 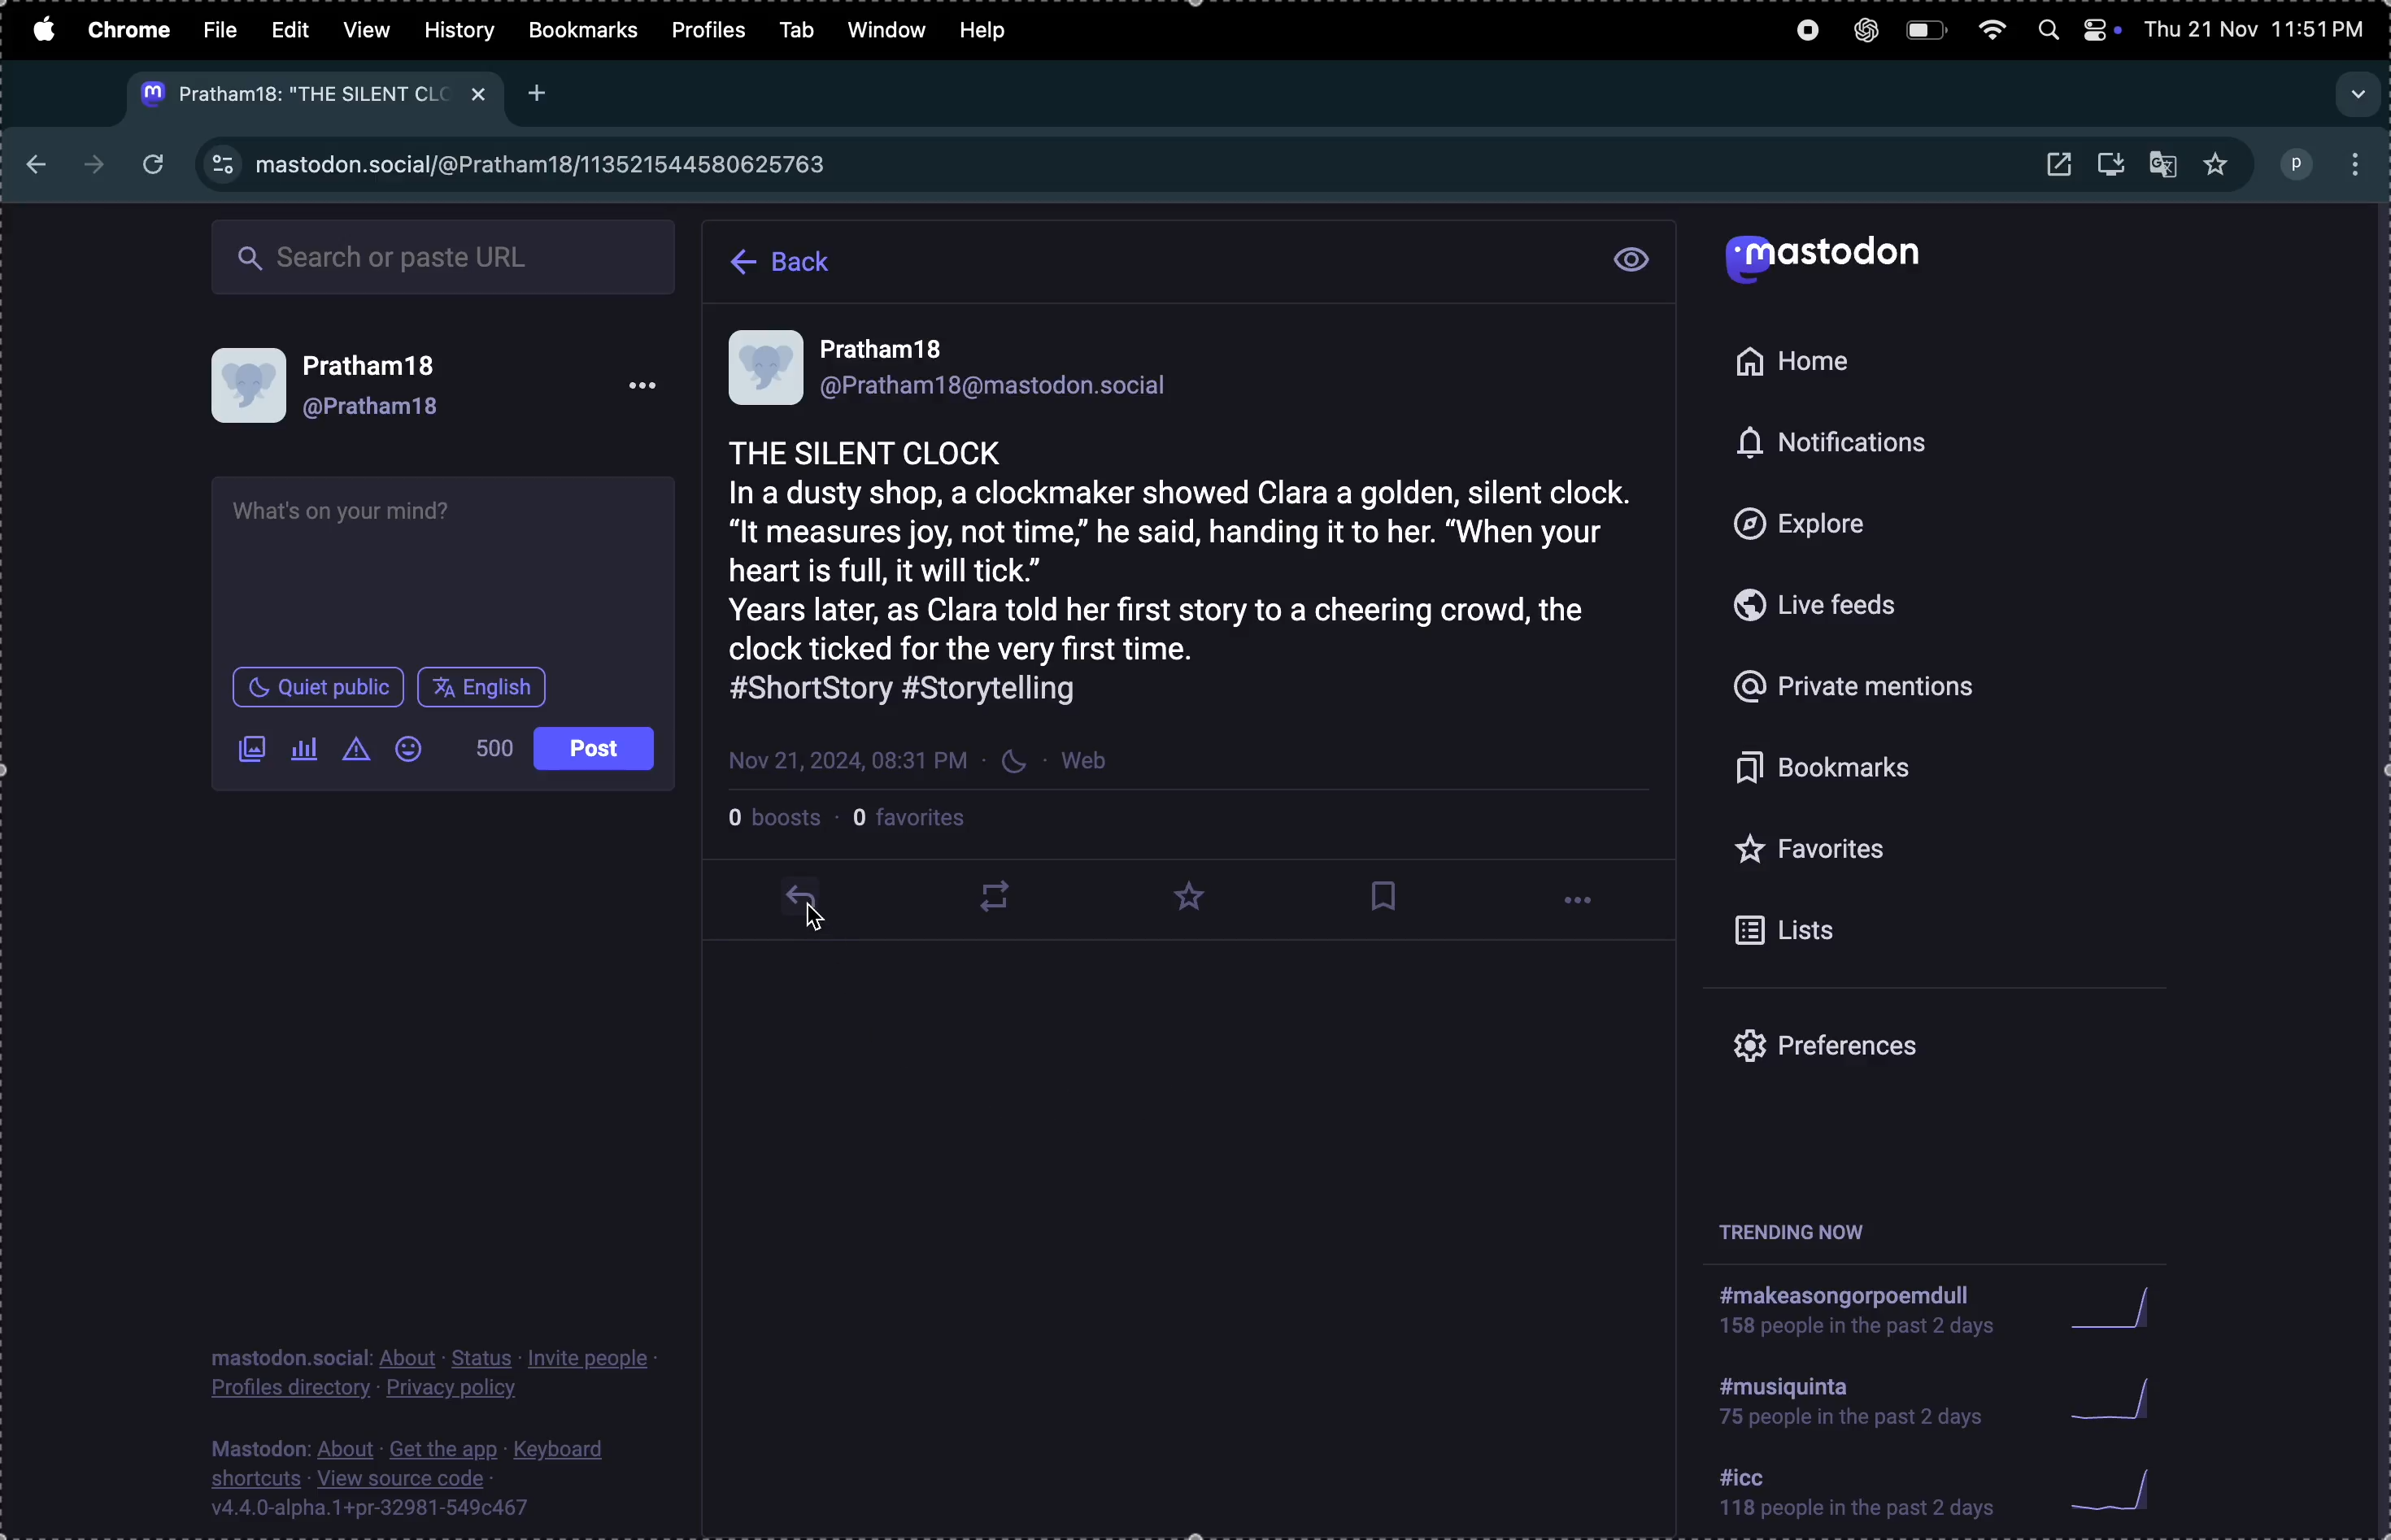 I want to click on record, so click(x=1810, y=33).